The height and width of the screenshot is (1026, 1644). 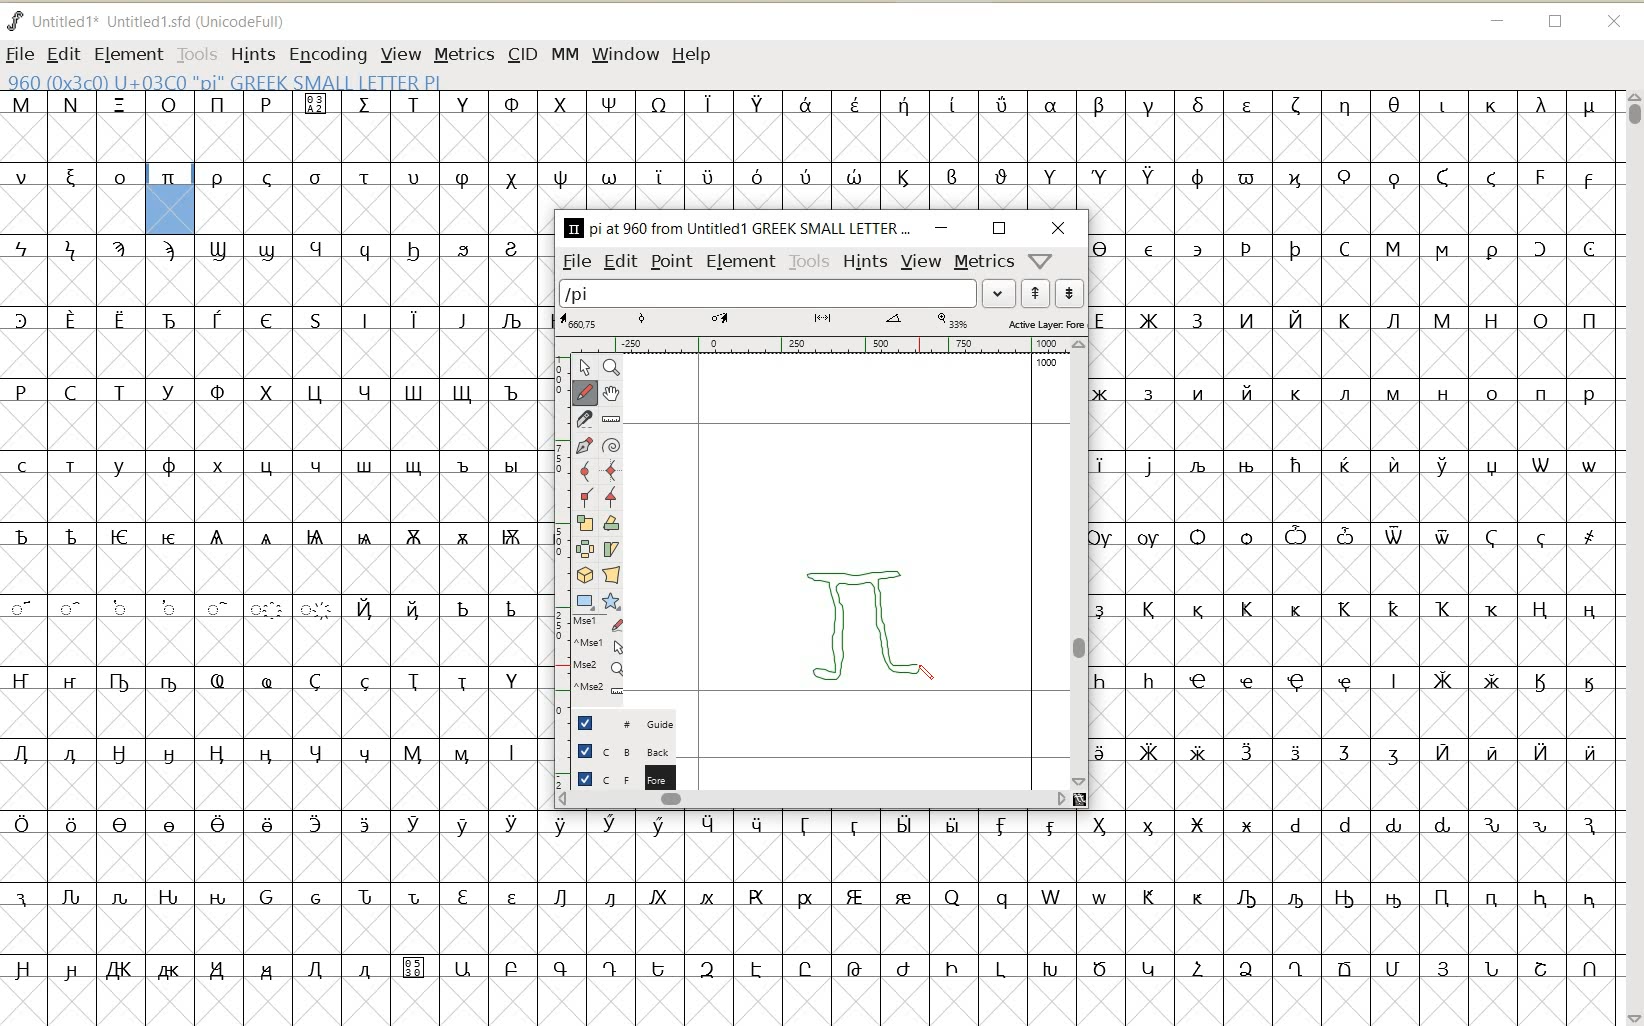 What do you see at coordinates (584, 366) in the screenshot?
I see `pointer` at bounding box center [584, 366].